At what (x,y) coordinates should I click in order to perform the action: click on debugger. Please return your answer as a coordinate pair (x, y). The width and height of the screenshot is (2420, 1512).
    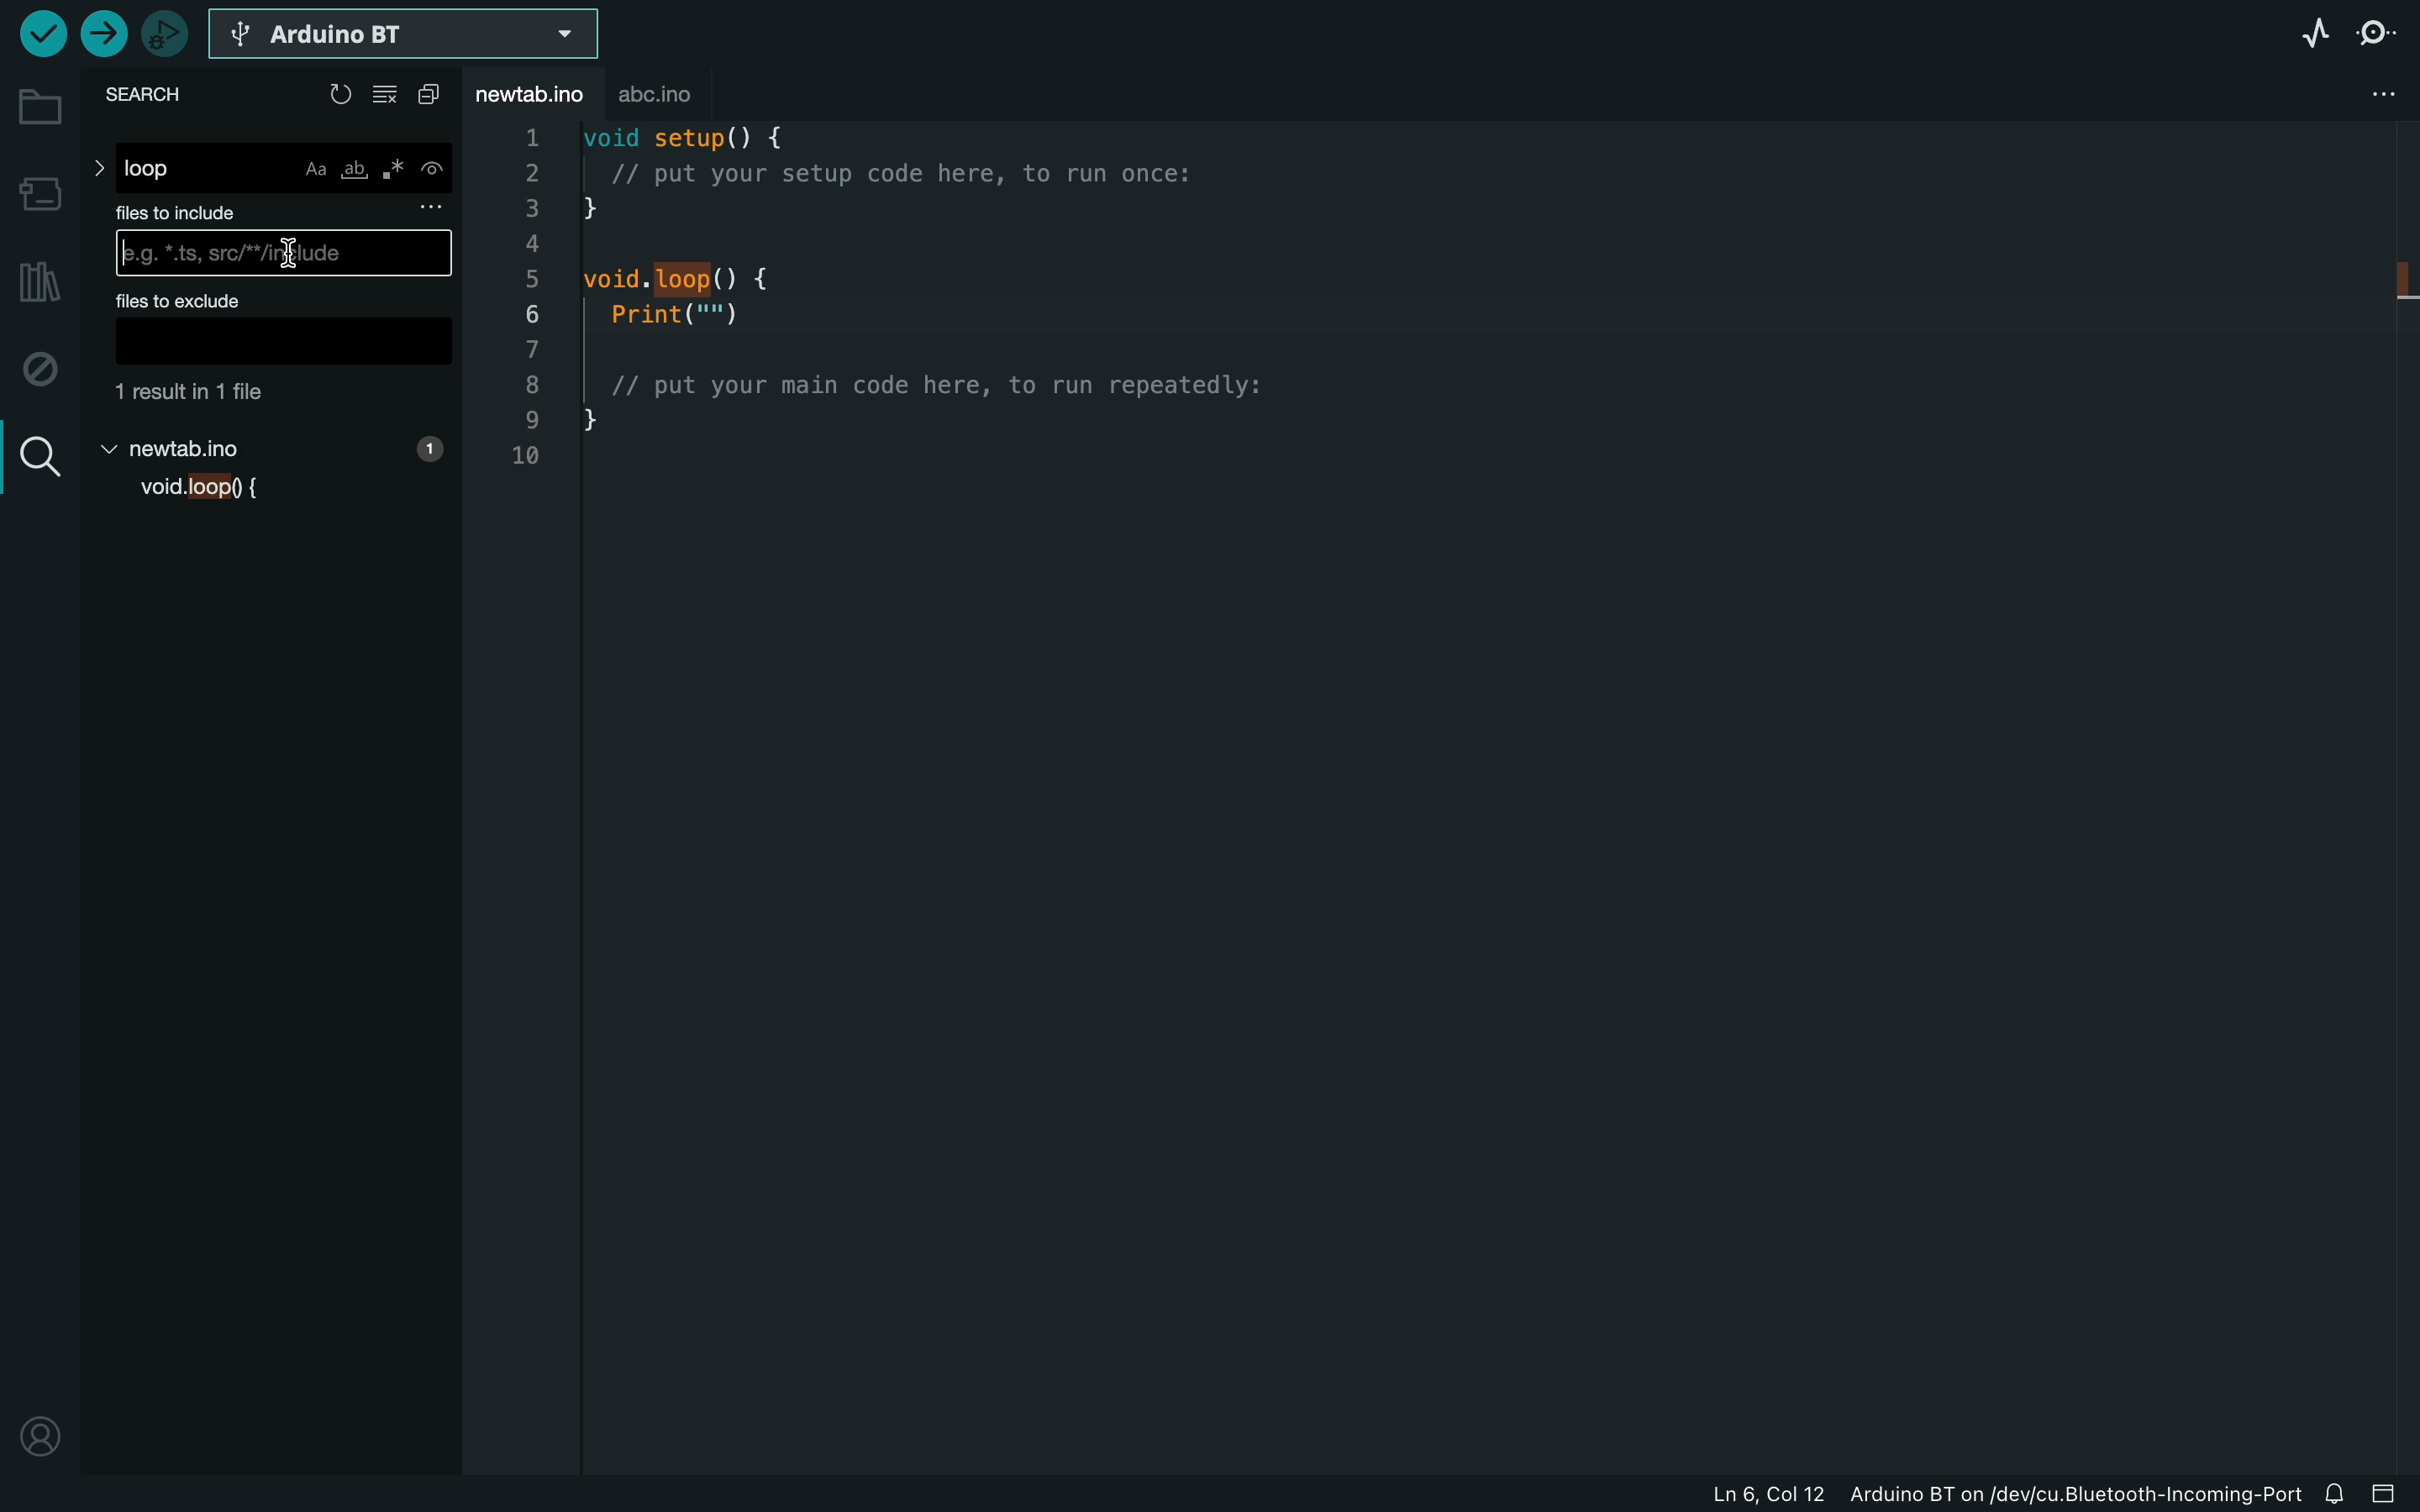
    Looking at the image, I should click on (167, 37).